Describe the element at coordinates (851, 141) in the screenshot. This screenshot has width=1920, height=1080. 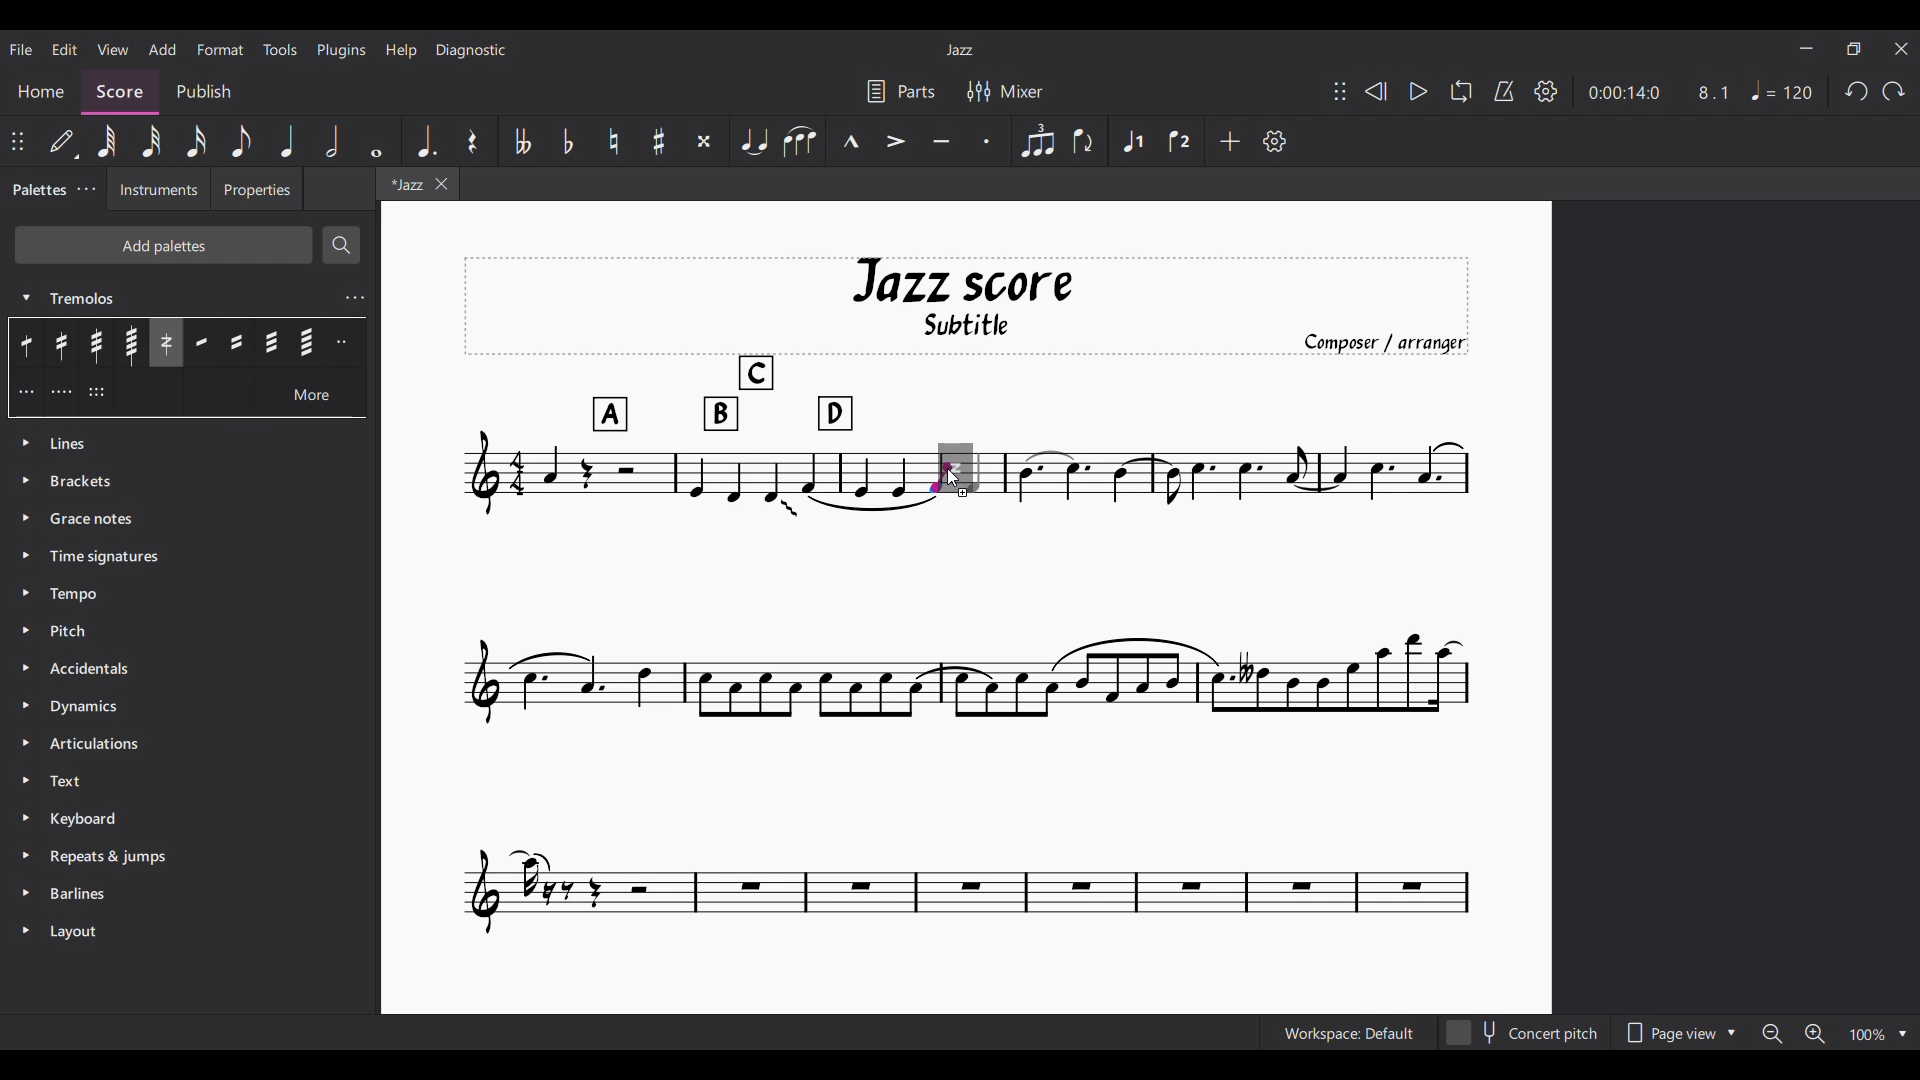
I see `Marcato` at that location.